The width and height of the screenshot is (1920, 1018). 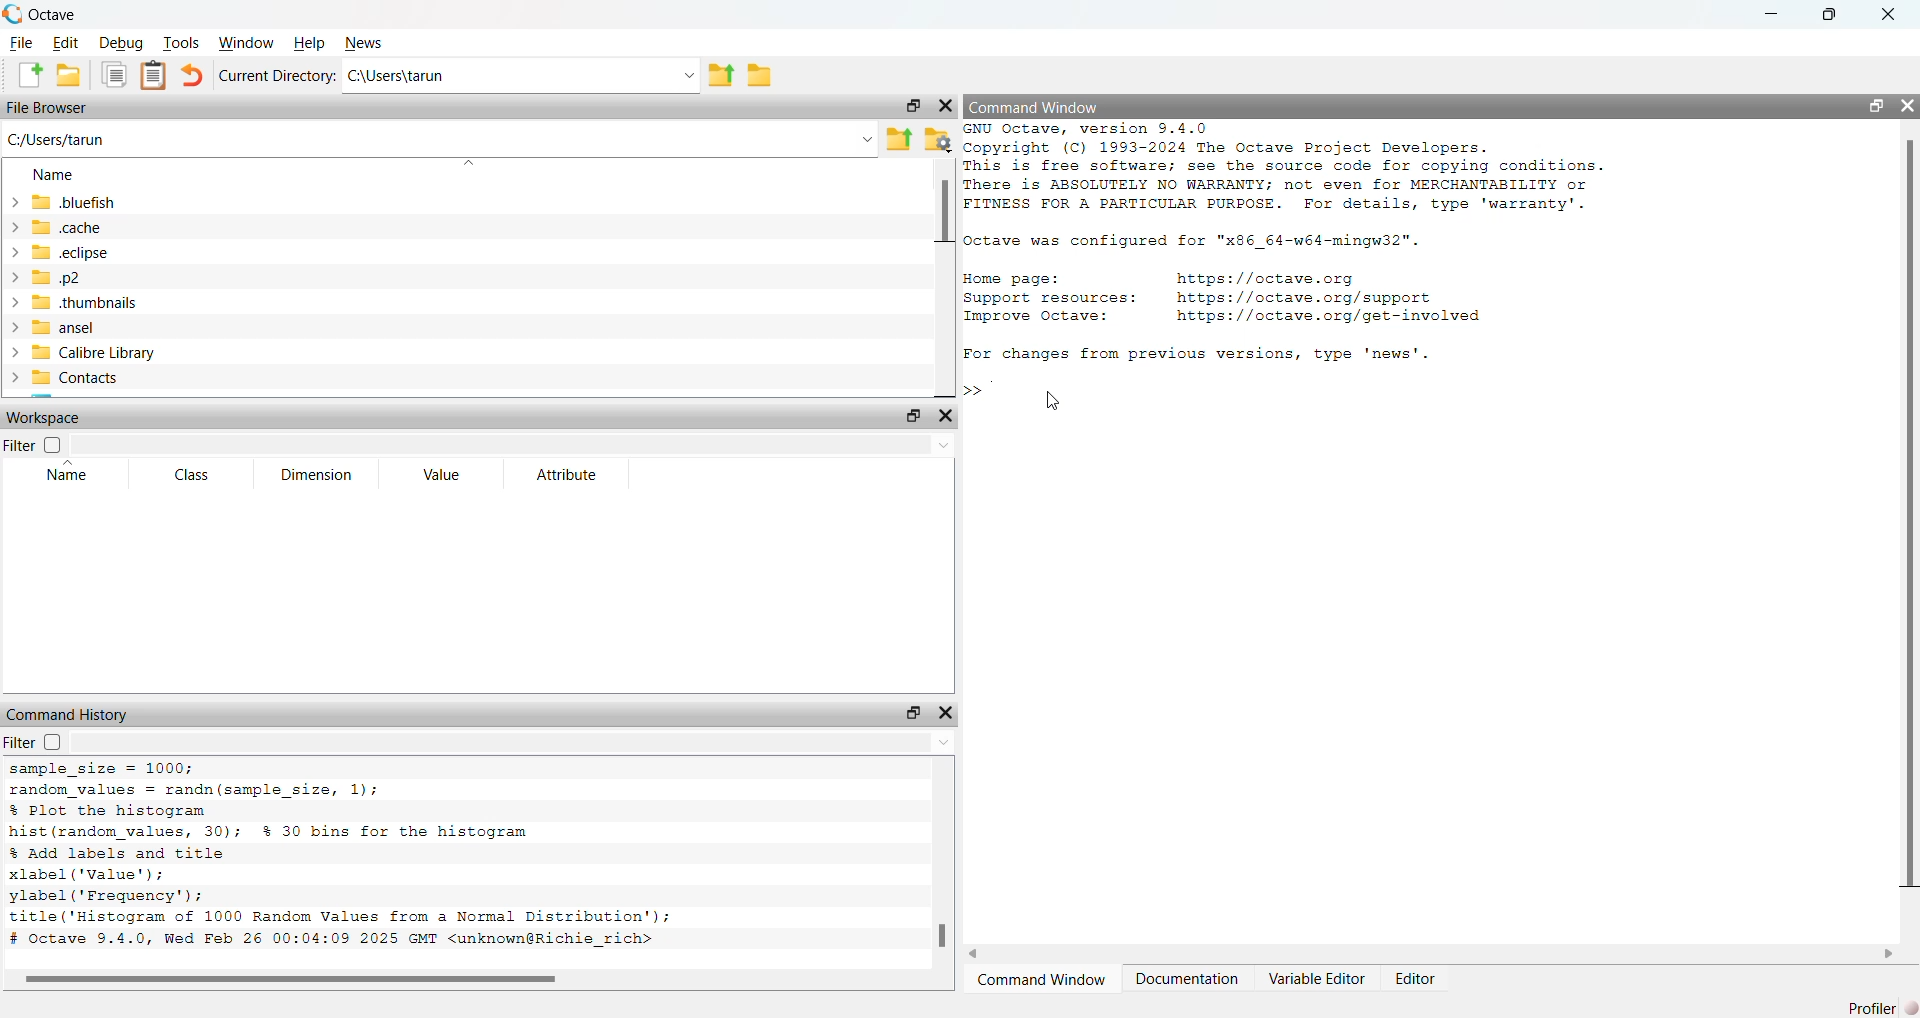 I want to click on minimize, so click(x=1771, y=14).